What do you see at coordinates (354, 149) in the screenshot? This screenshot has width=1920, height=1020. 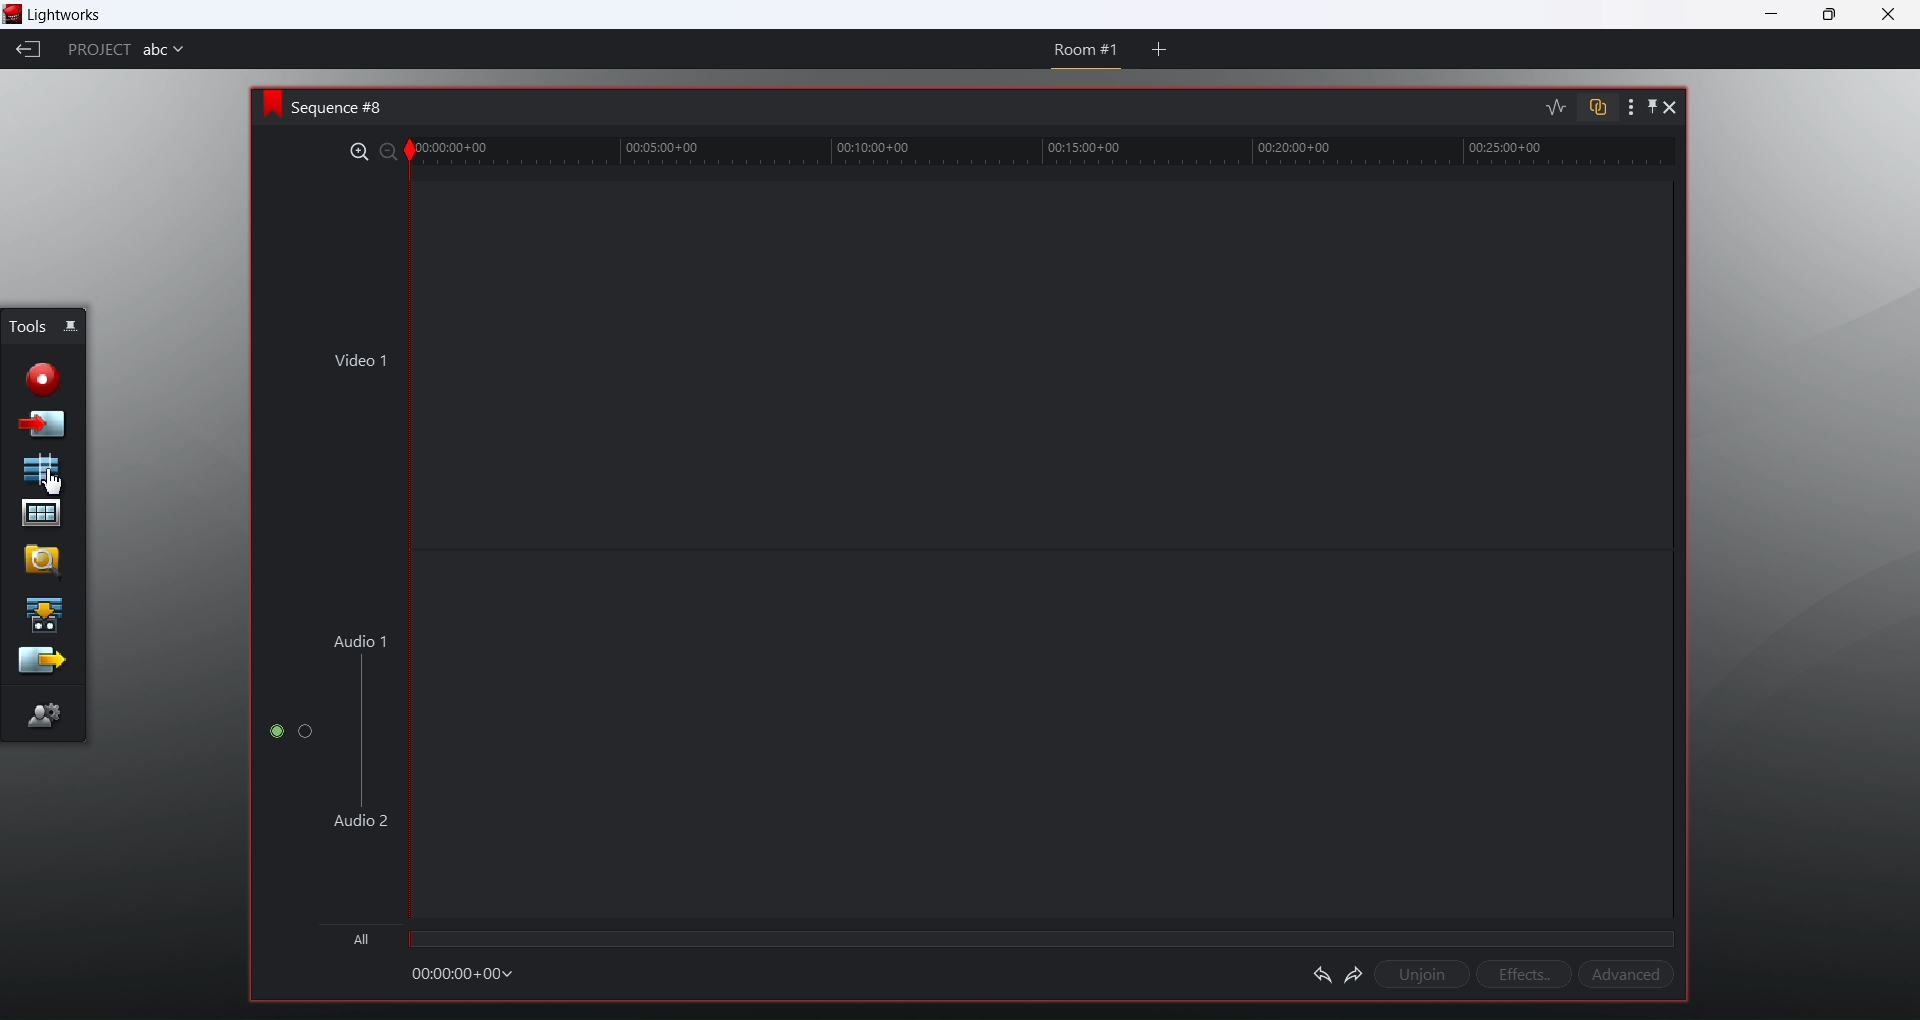 I see `zoom in` at bounding box center [354, 149].